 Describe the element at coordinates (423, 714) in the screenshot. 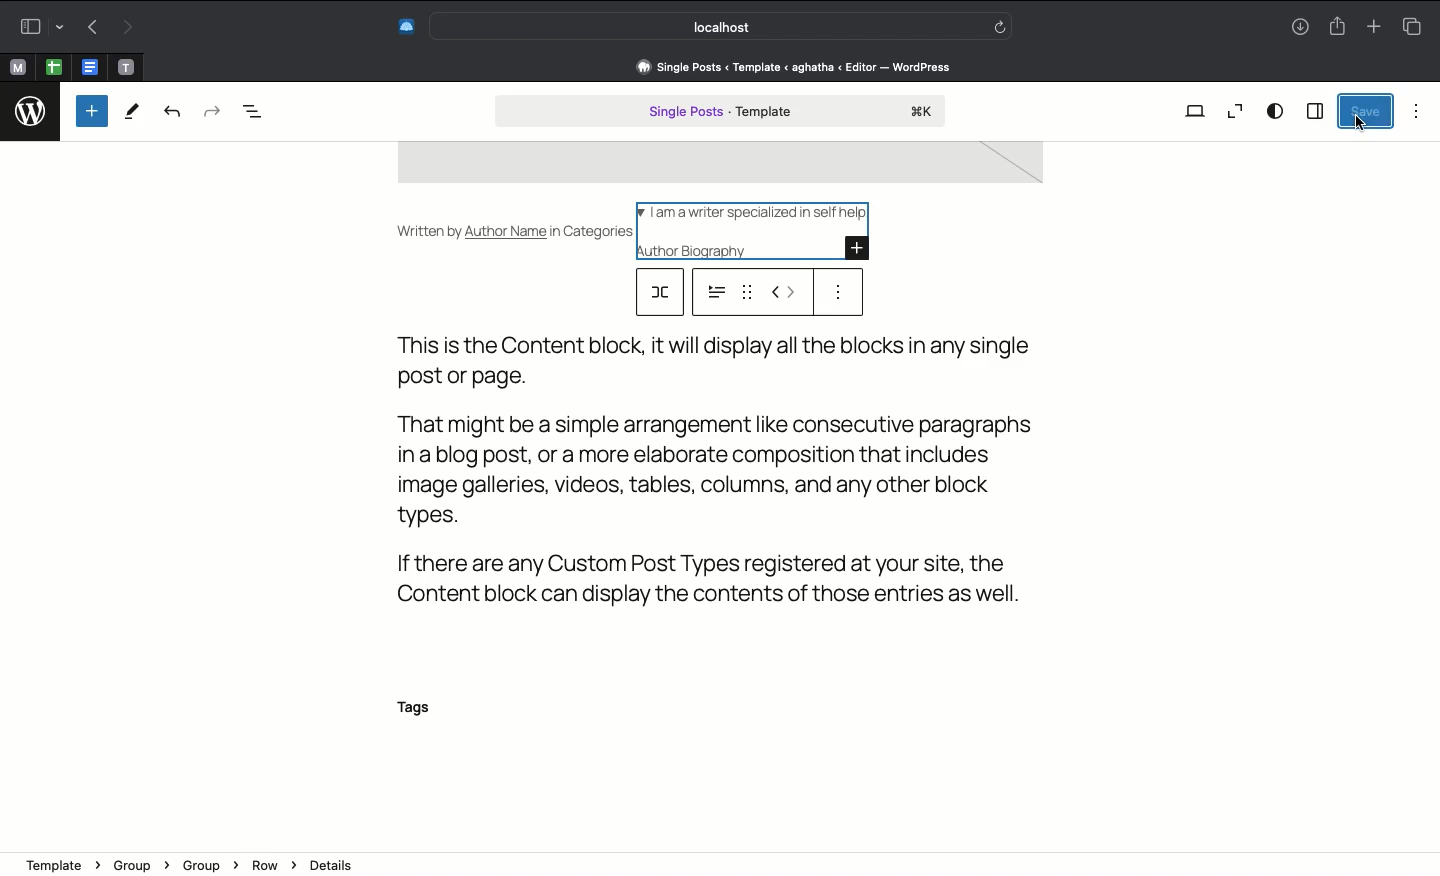

I see `Tags` at that location.